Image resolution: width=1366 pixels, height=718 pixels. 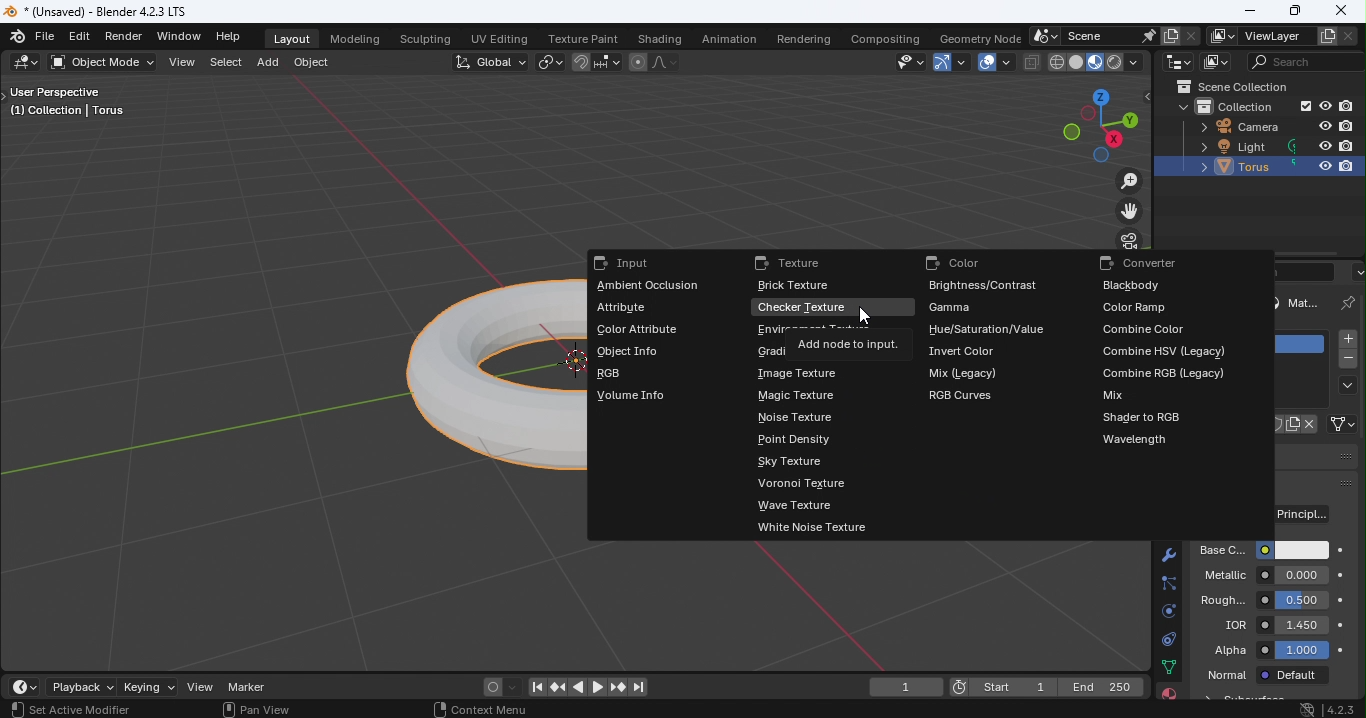 I want to click on Alpha, so click(x=1266, y=651).